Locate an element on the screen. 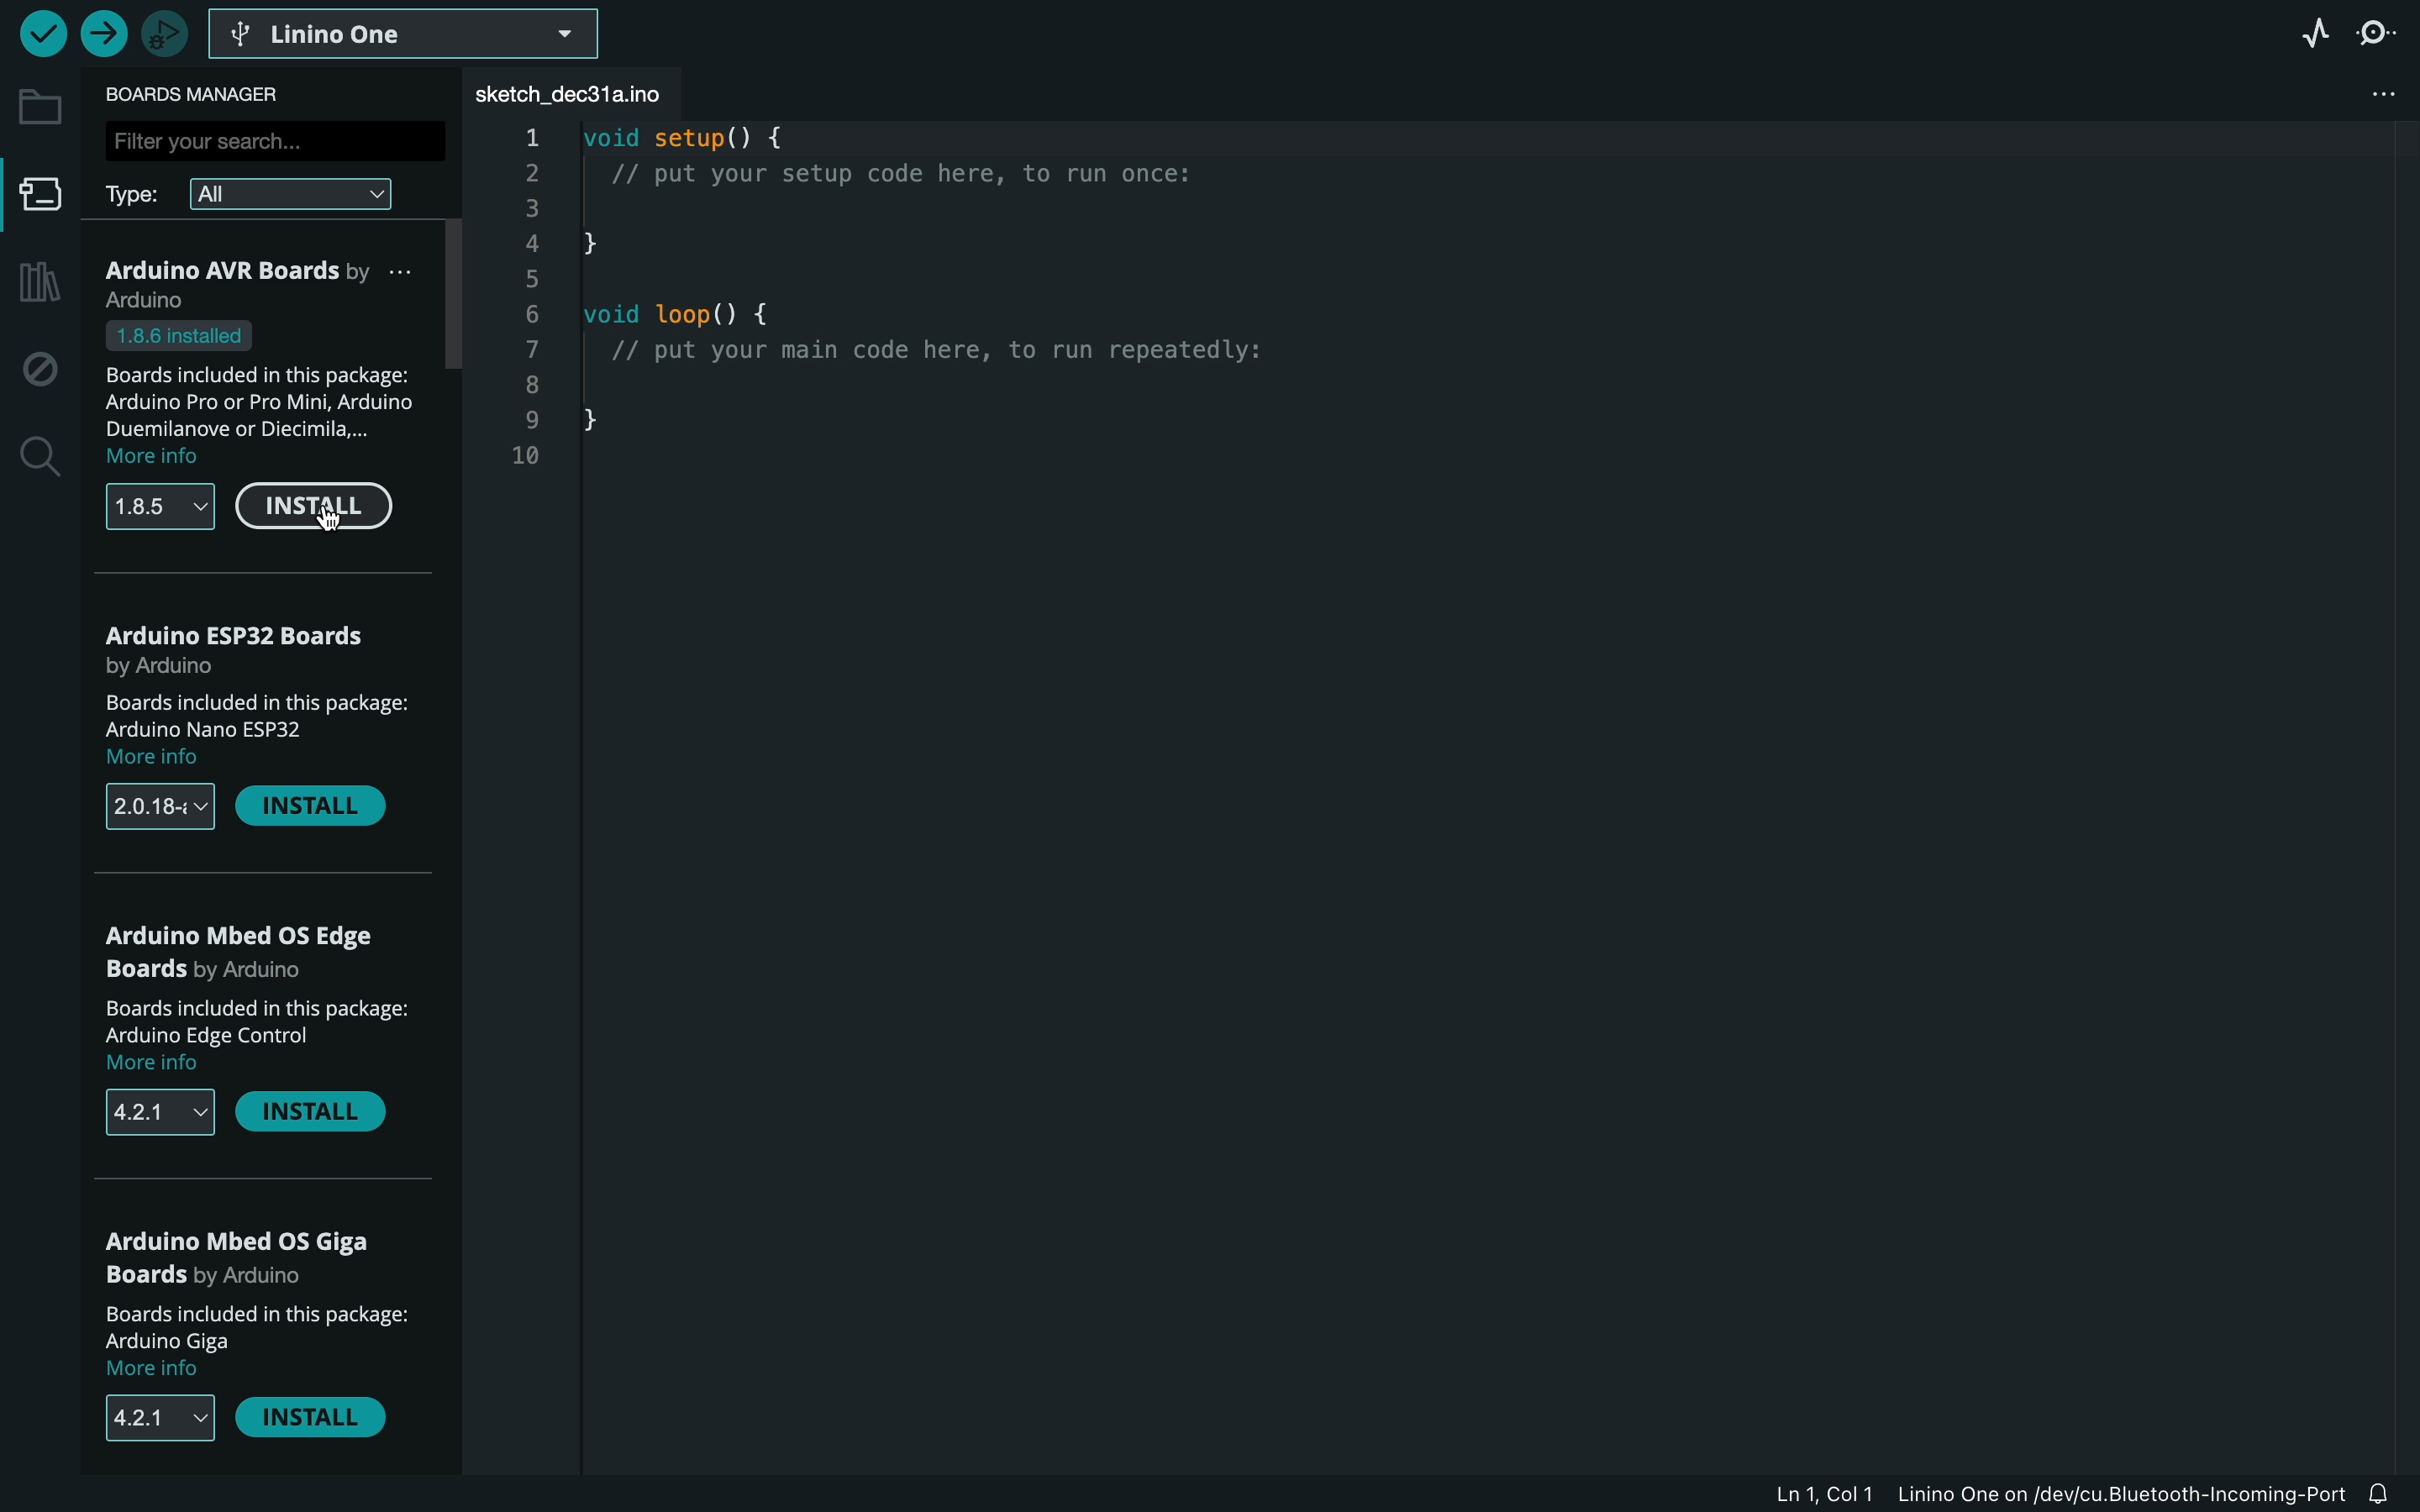 Image resolution: width=2420 pixels, height=1512 pixels. description is located at coordinates (267, 395).